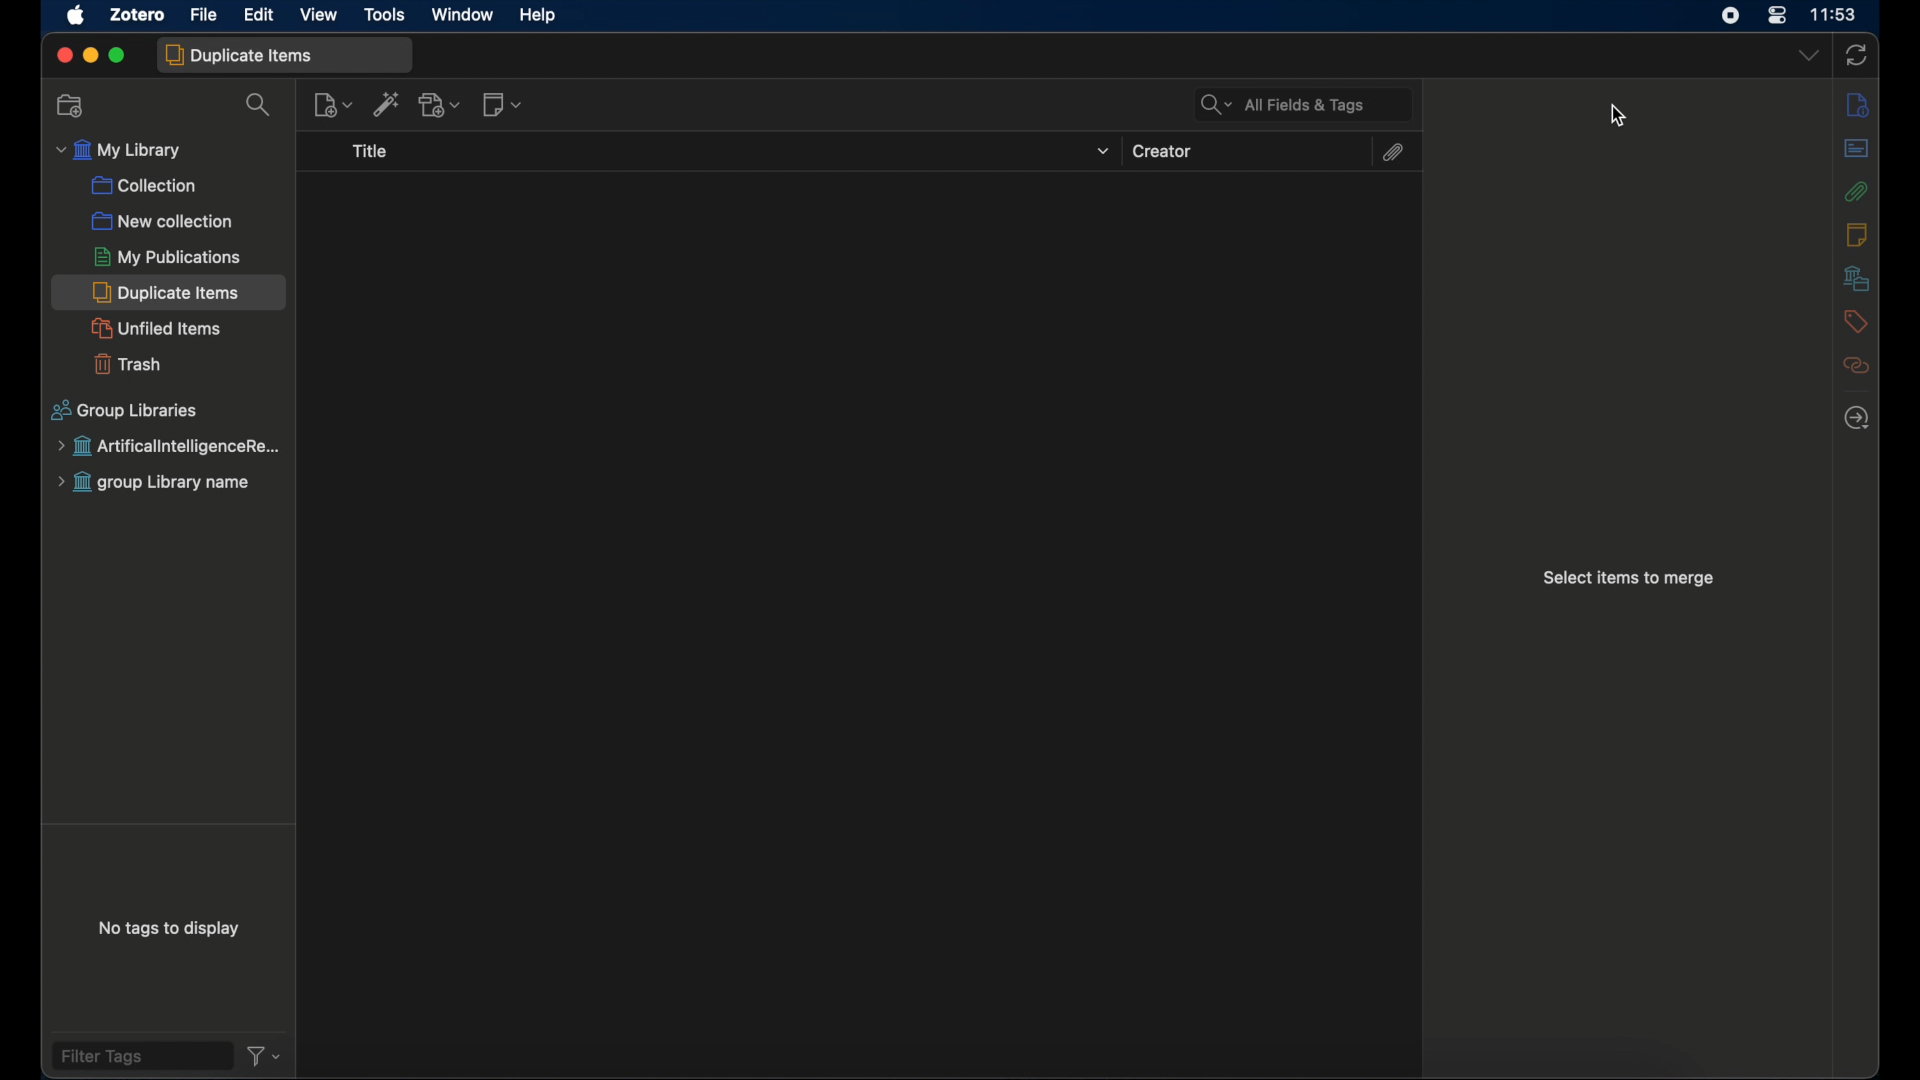 This screenshot has height=1080, width=1920. I want to click on file, so click(206, 14).